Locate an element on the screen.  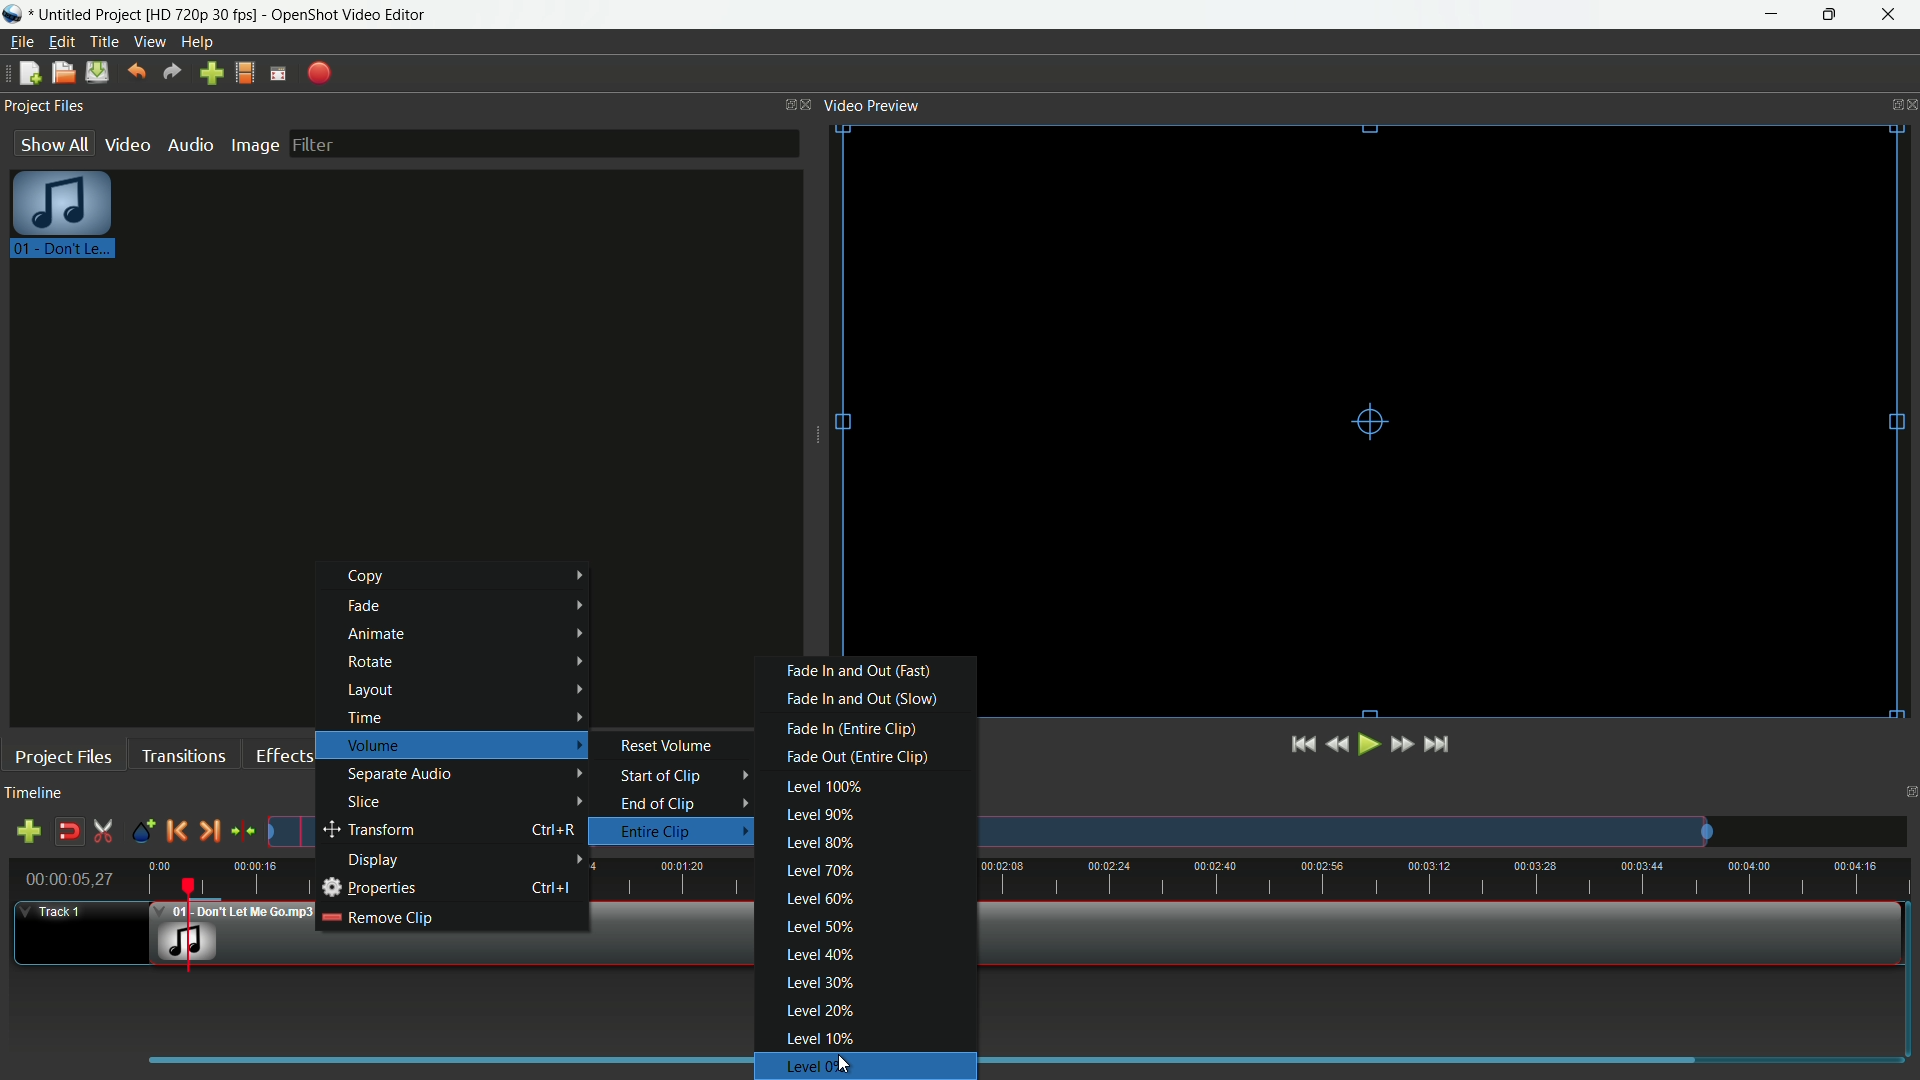
enable razor is located at coordinates (106, 832).